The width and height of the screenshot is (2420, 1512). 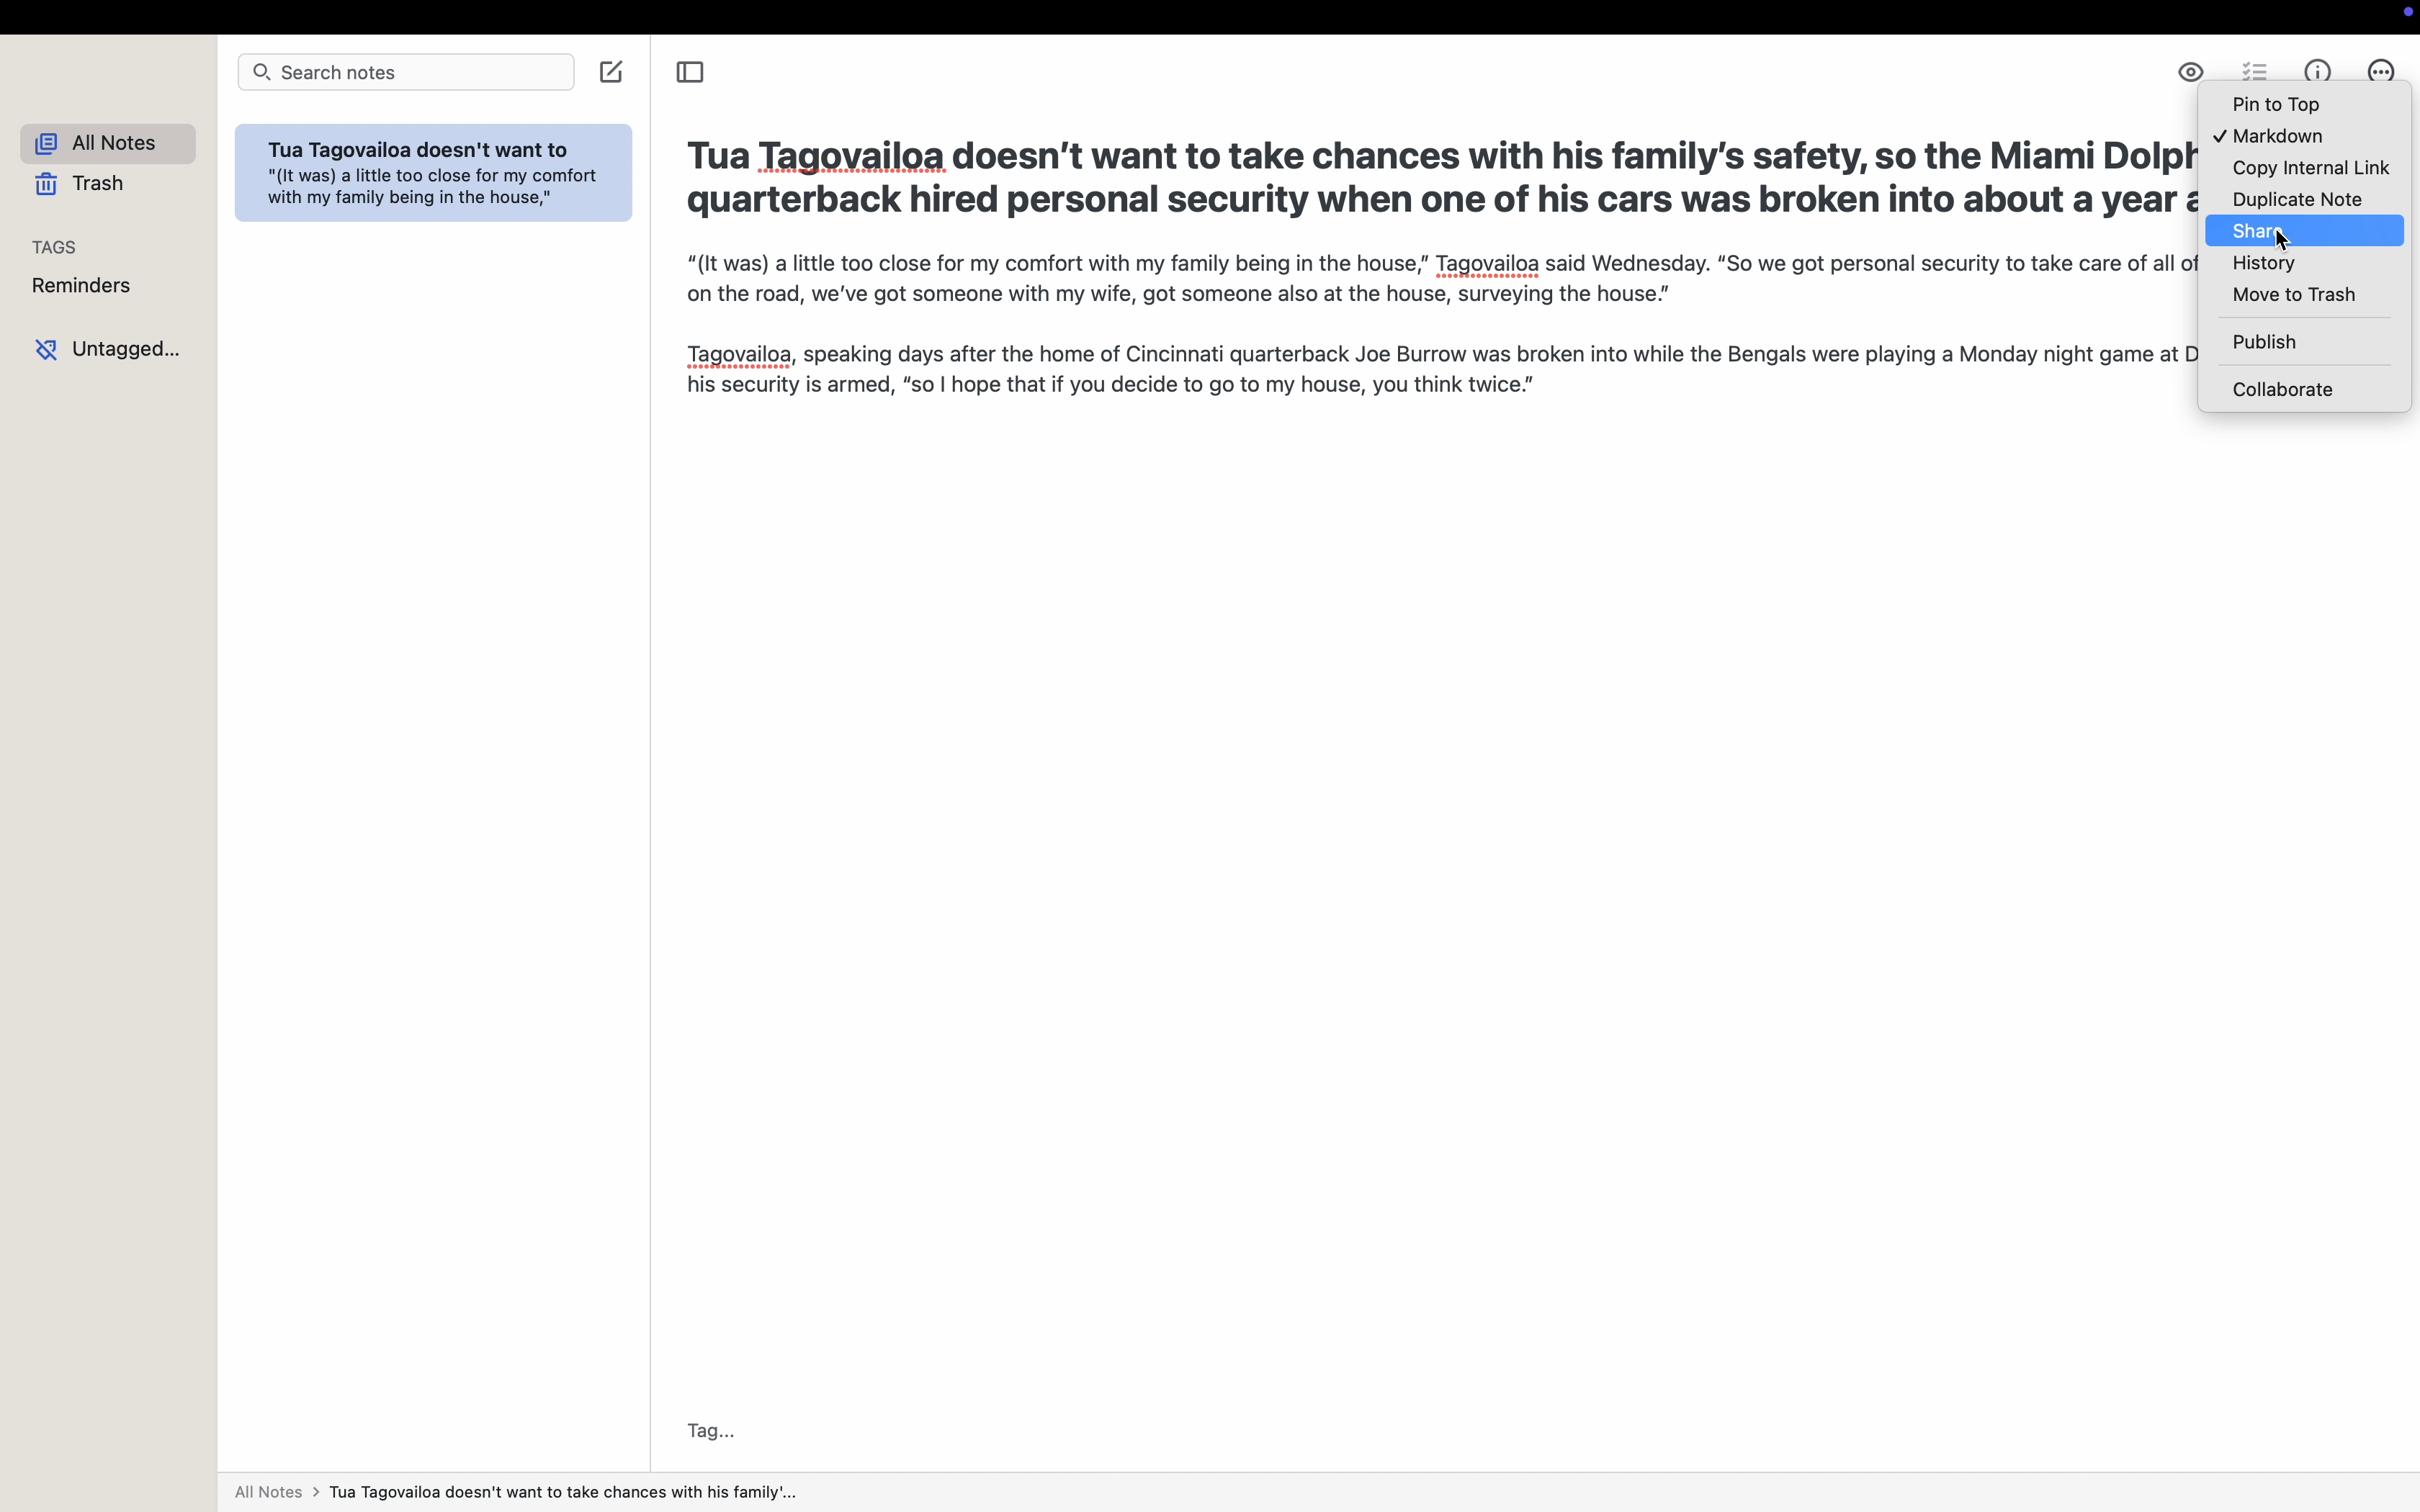 I want to click on copy internal link, so click(x=2311, y=166).